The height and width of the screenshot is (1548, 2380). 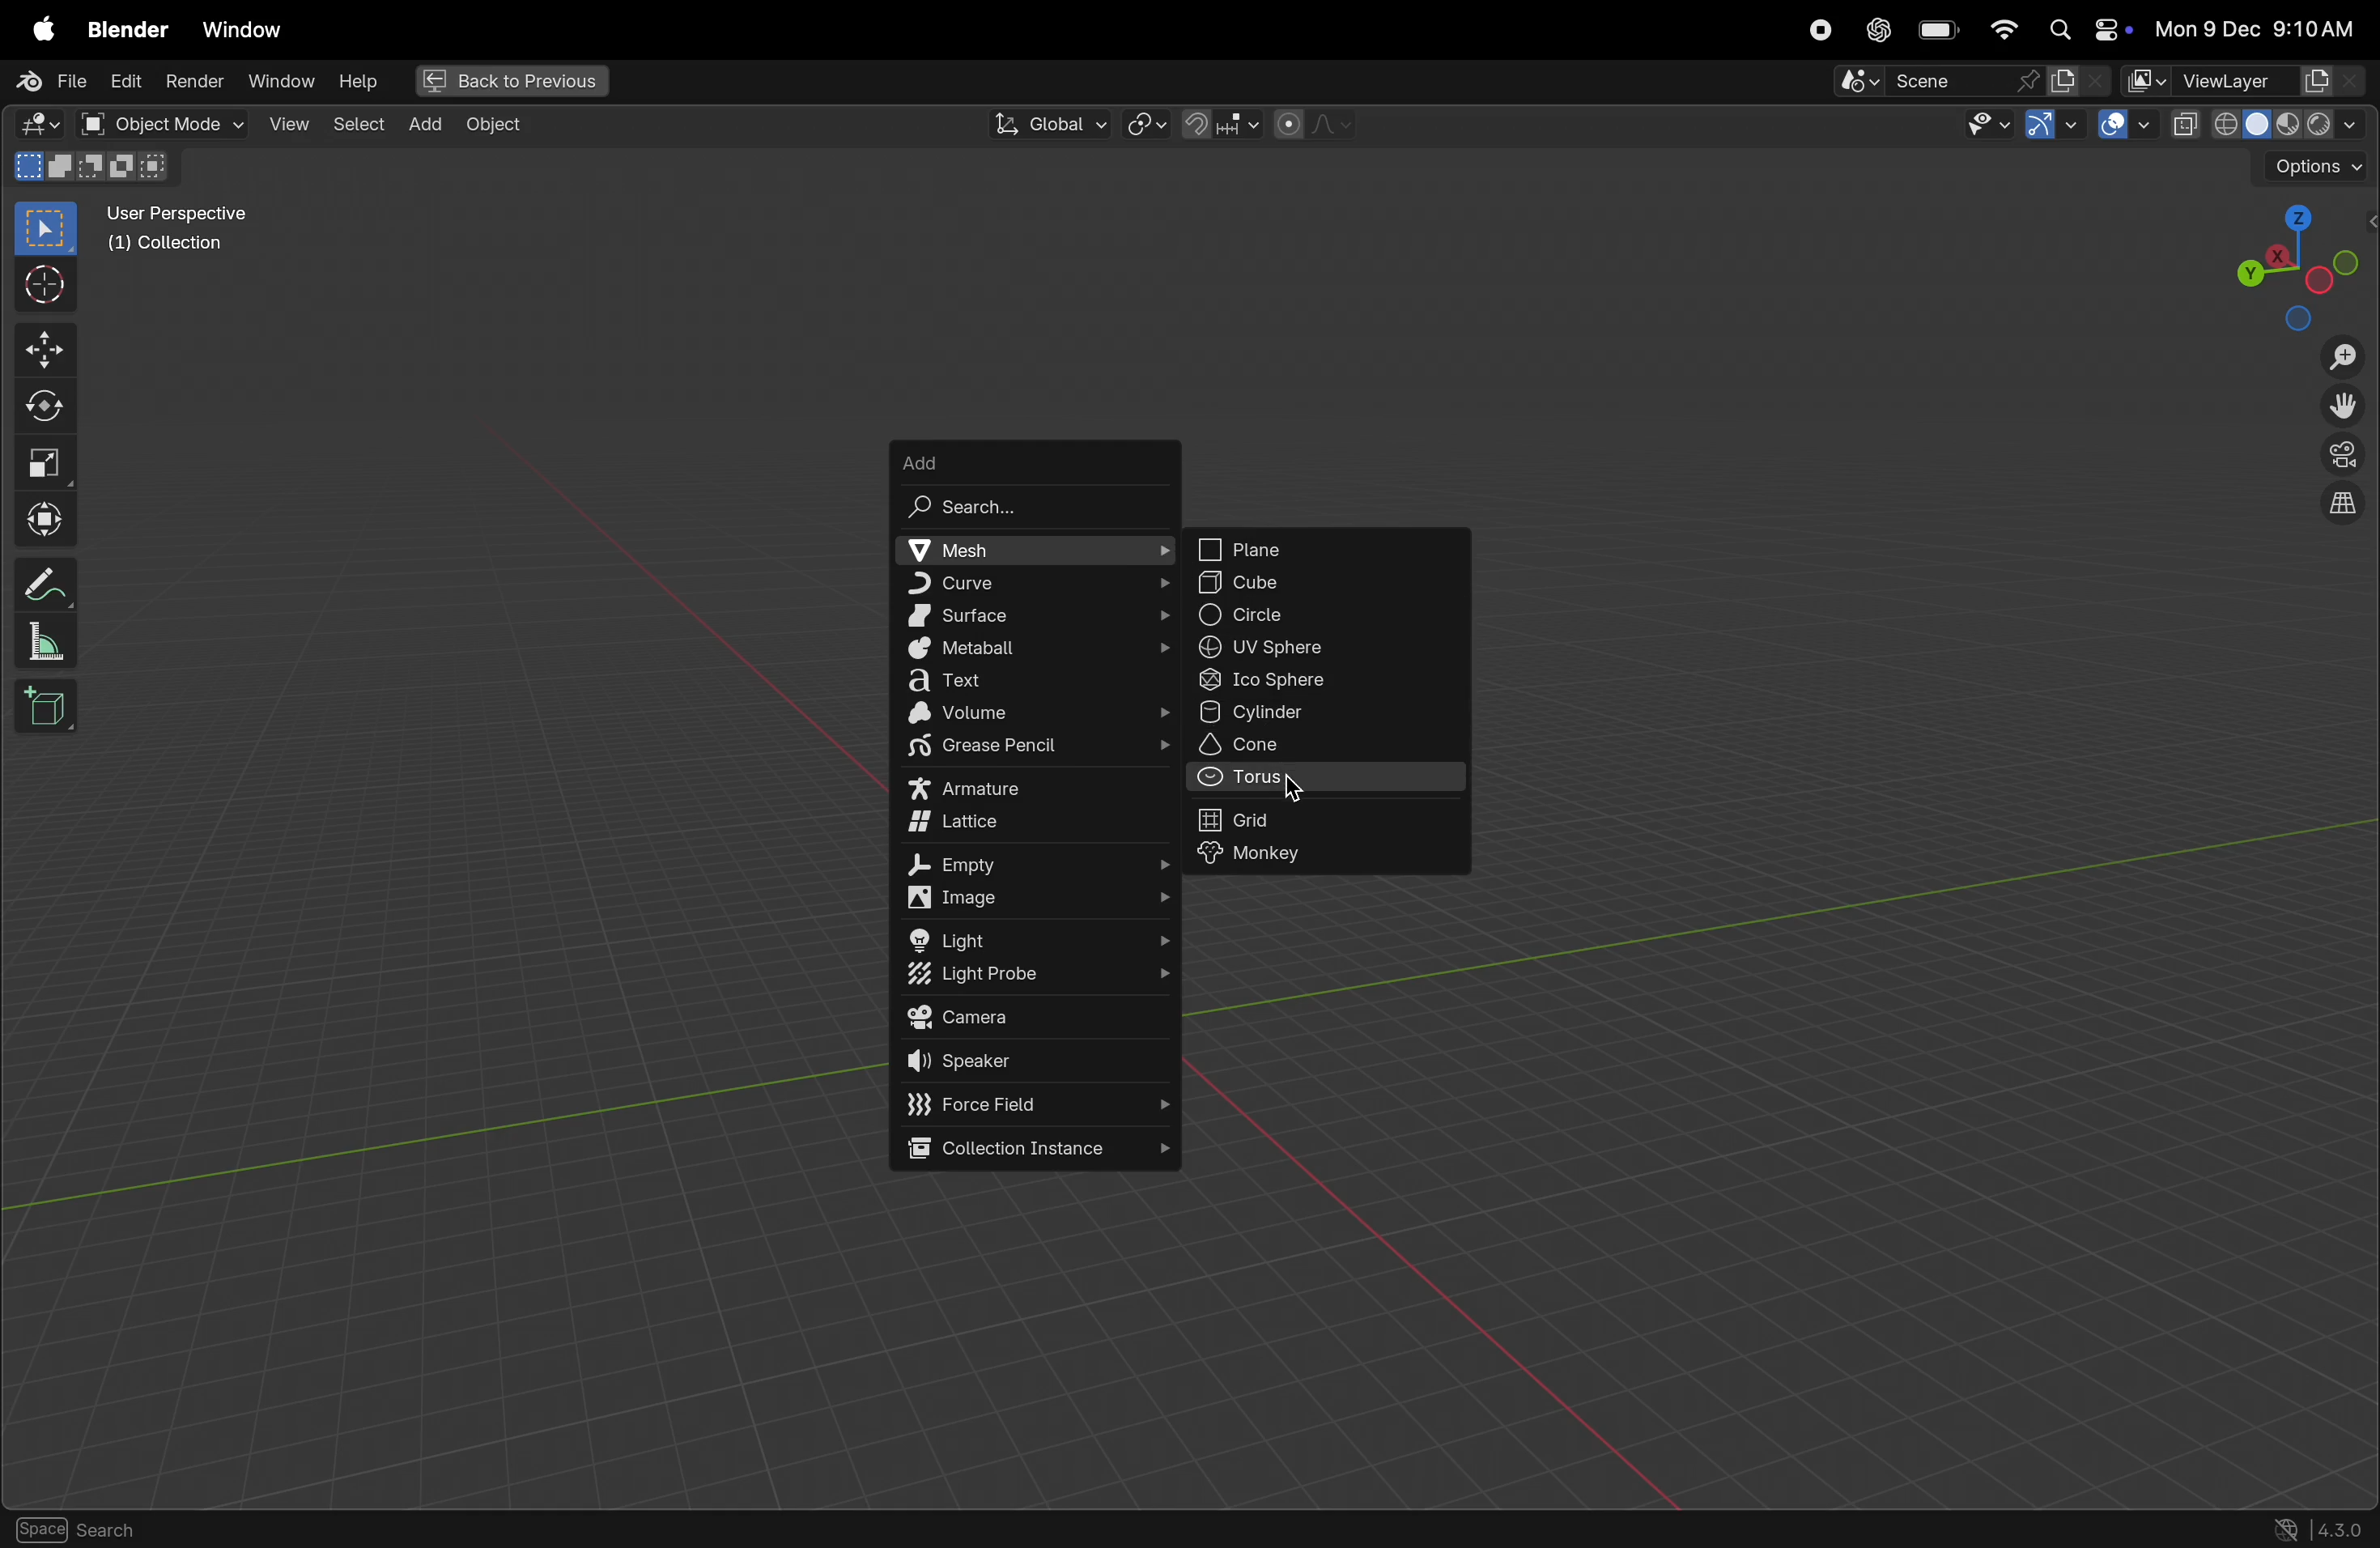 I want to click on light, so click(x=1039, y=939).